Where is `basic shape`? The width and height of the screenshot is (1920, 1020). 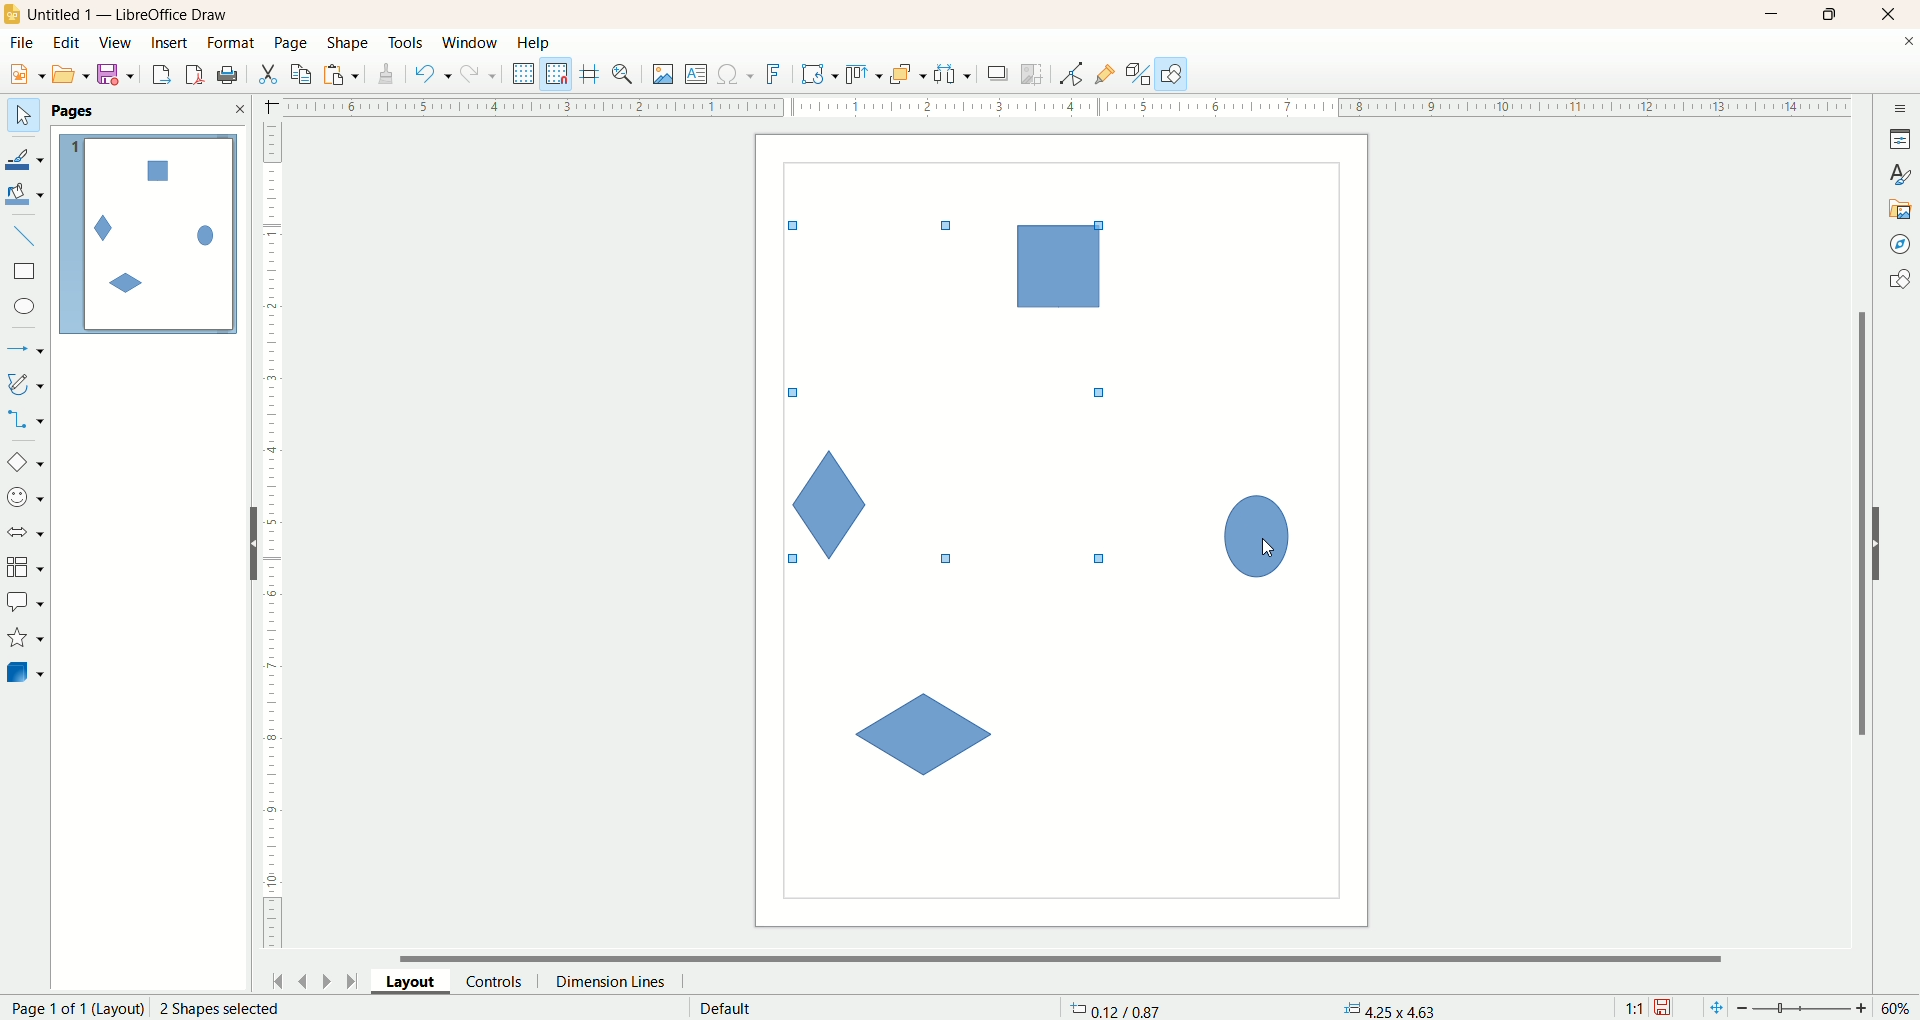 basic shape is located at coordinates (24, 461).